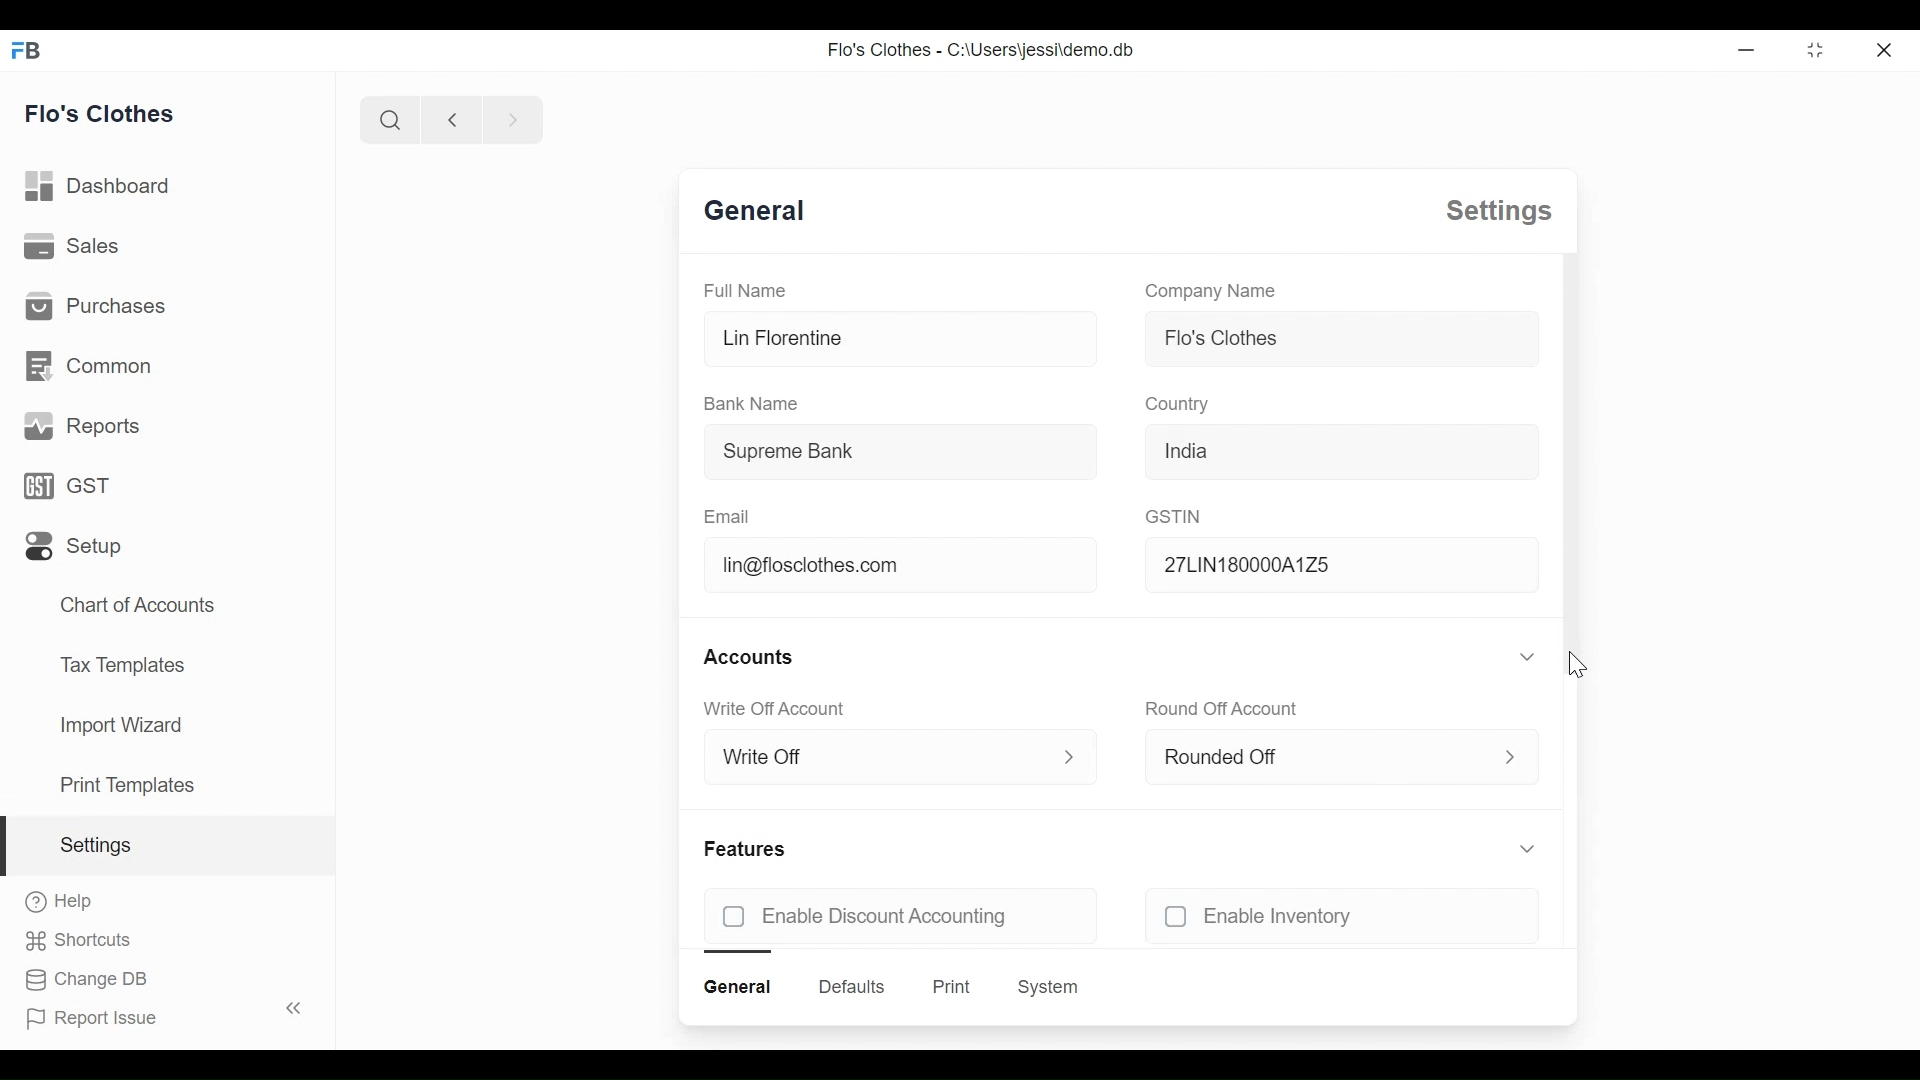 The height and width of the screenshot is (1080, 1920). What do you see at coordinates (1336, 338) in the screenshot?
I see `Flo's Clothes` at bounding box center [1336, 338].